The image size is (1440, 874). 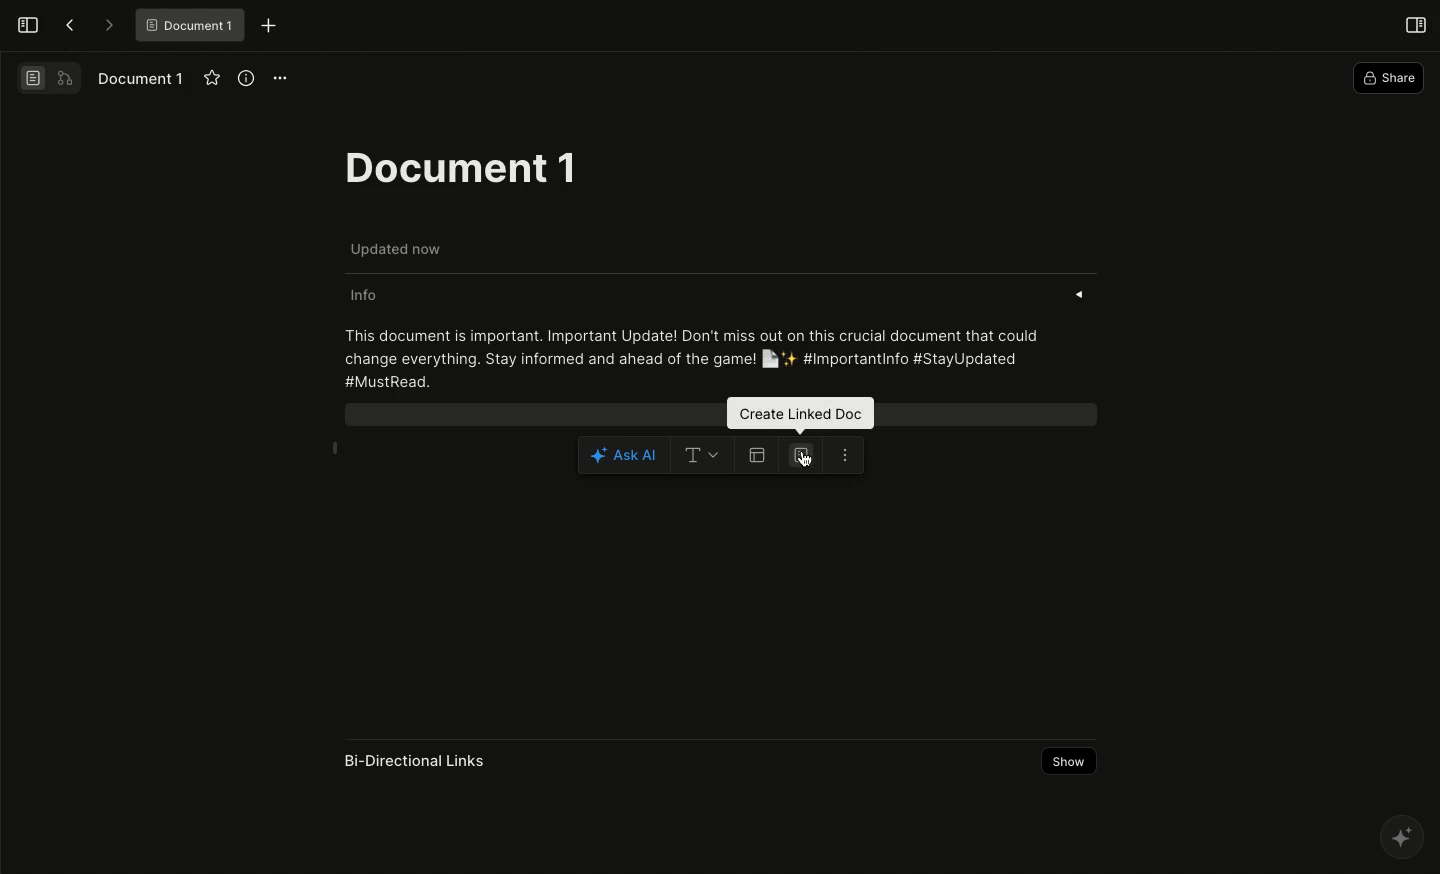 I want to click on Options, so click(x=281, y=79).